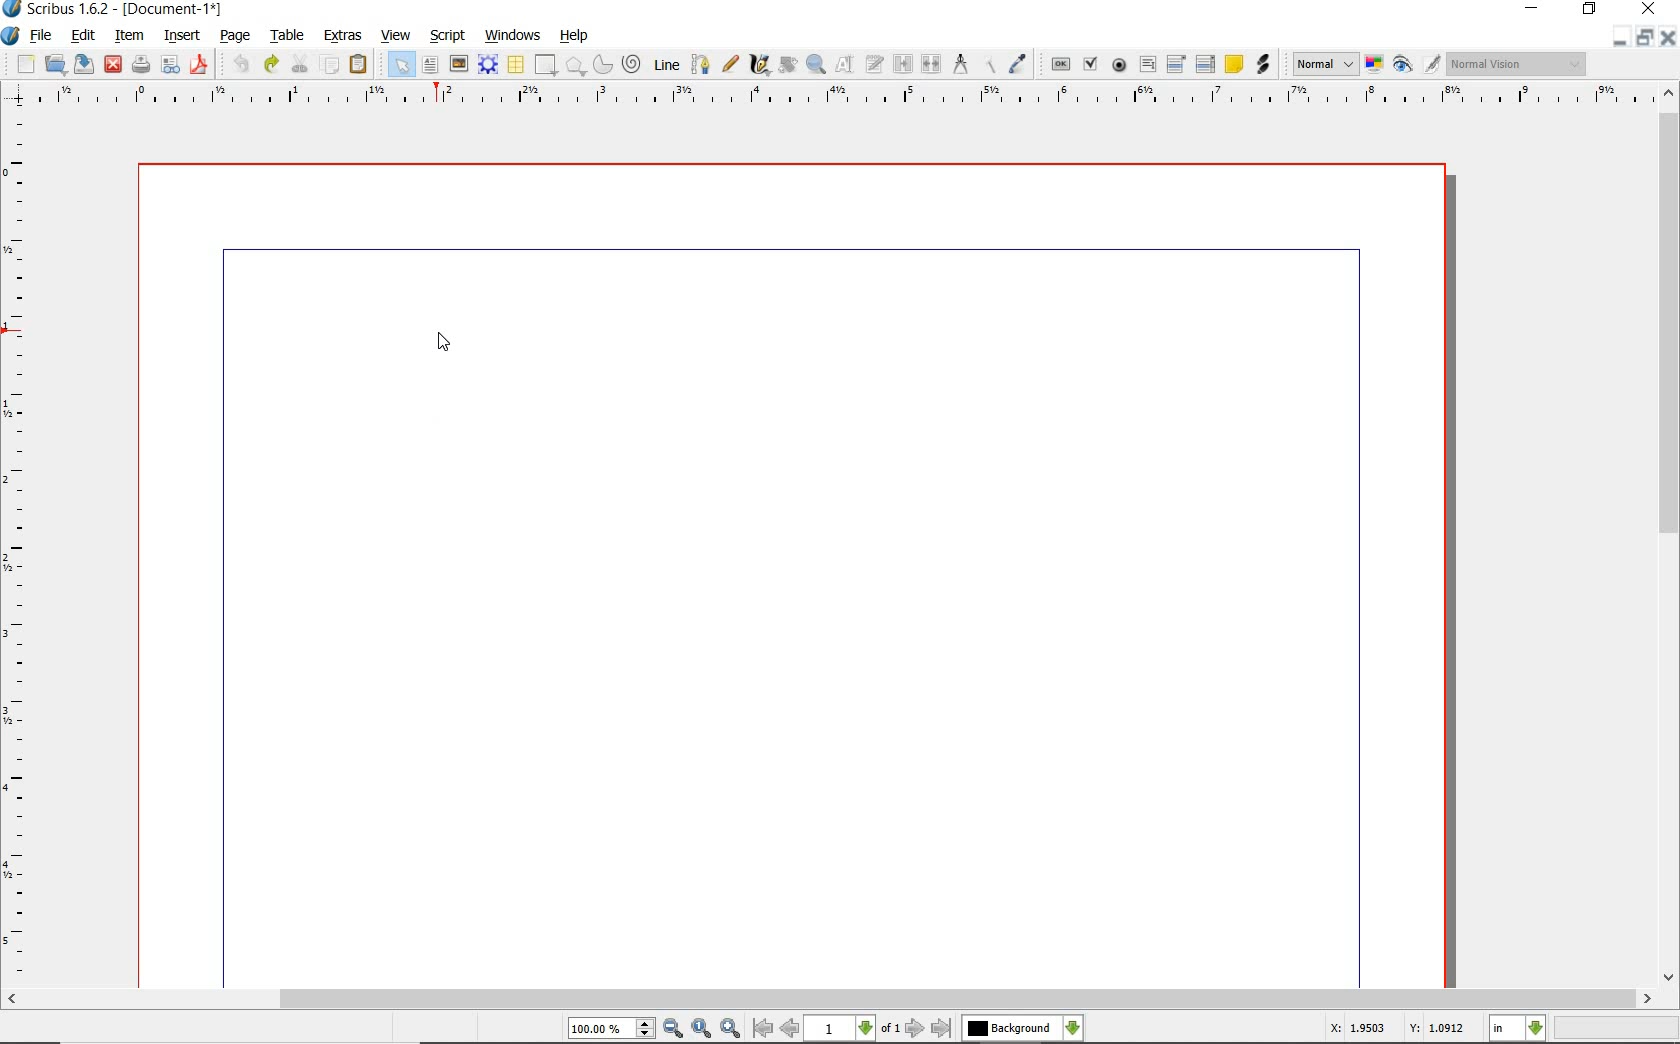 This screenshot has height=1044, width=1680. I want to click on shape, so click(576, 67).